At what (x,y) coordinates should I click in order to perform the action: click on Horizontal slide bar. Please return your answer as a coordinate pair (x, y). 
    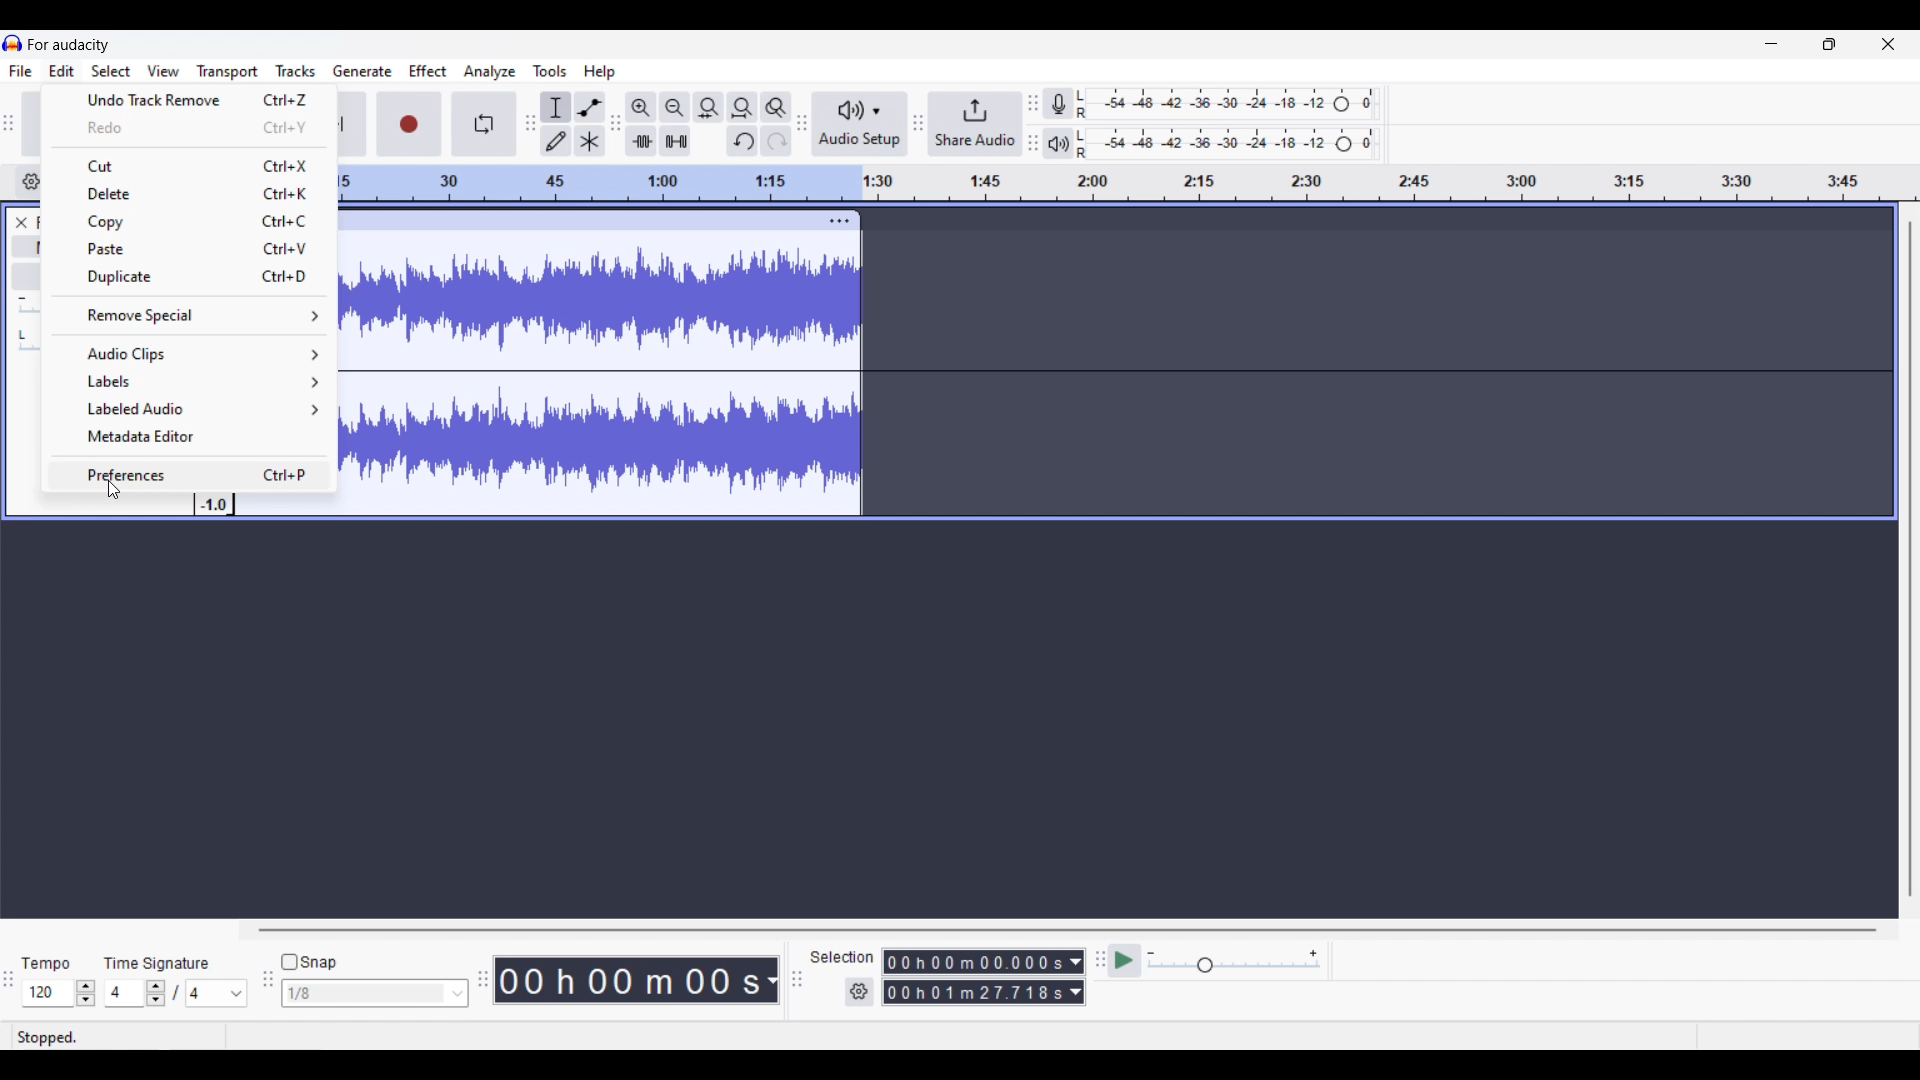
    Looking at the image, I should click on (1067, 929).